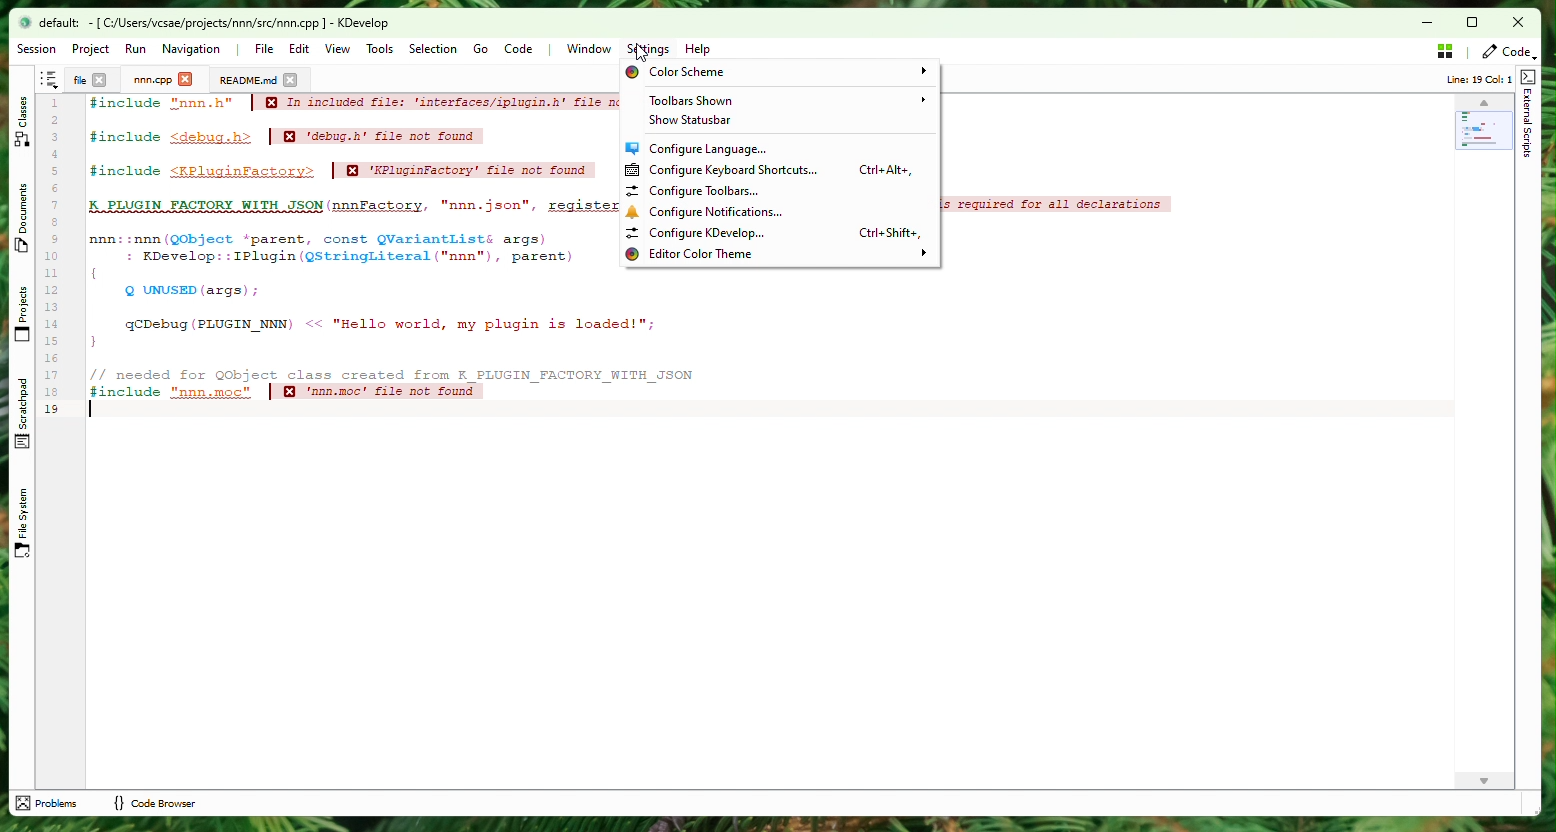 Image resolution: width=1556 pixels, height=832 pixels. Describe the element at coordinates (52, 358) in the screenshot. I see `16` at that location.